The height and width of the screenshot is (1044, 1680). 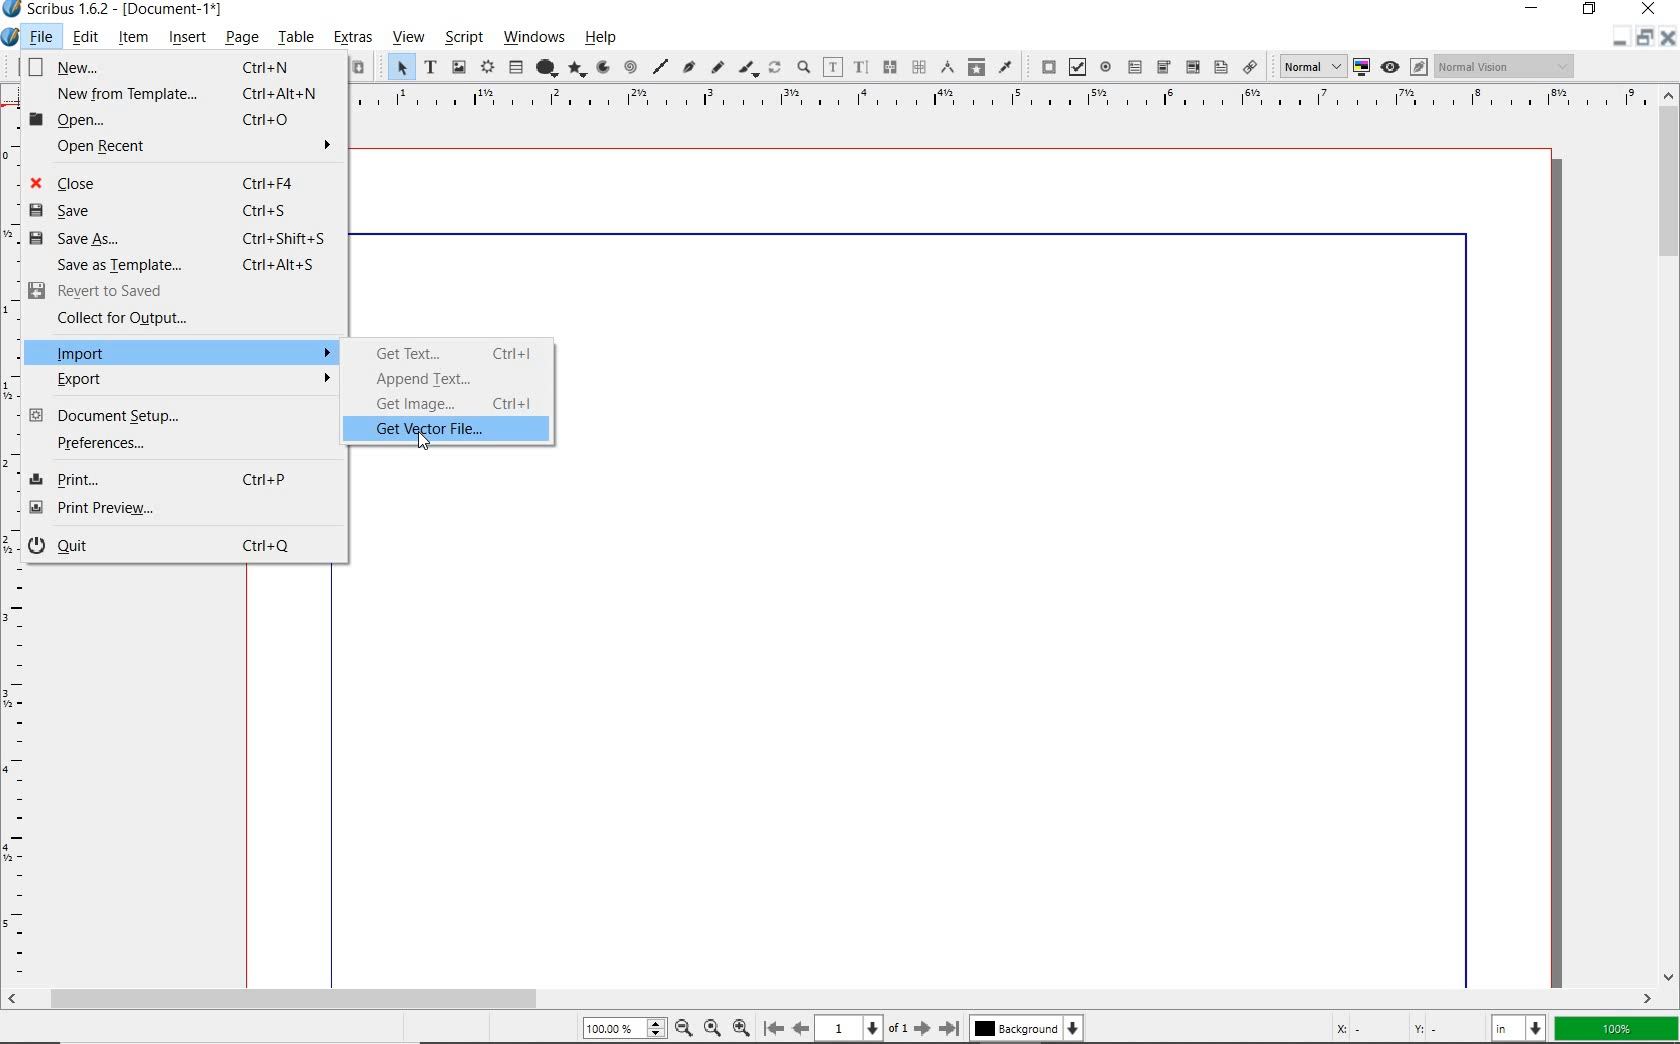 I want to click on extras, so click(x=352, y=37).